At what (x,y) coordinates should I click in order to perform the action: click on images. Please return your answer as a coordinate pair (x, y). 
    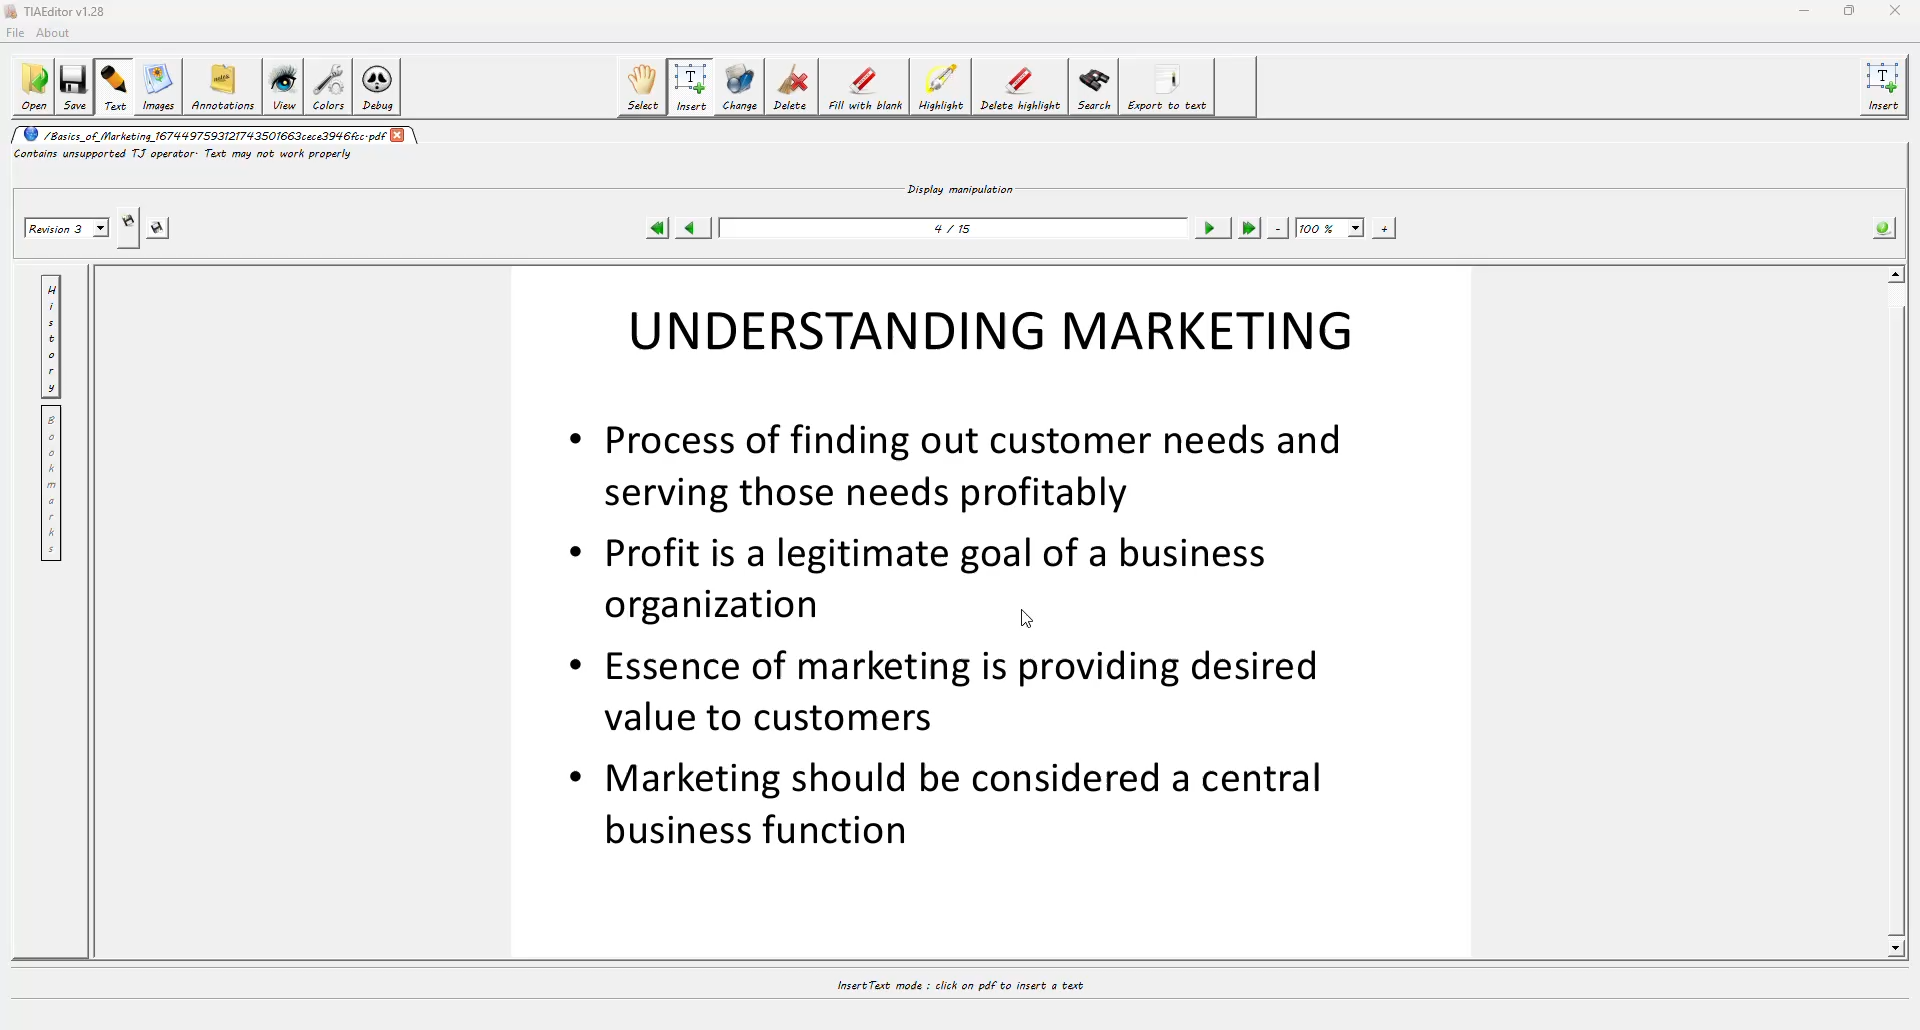
    Looking at the image, I should click on (156, 86).